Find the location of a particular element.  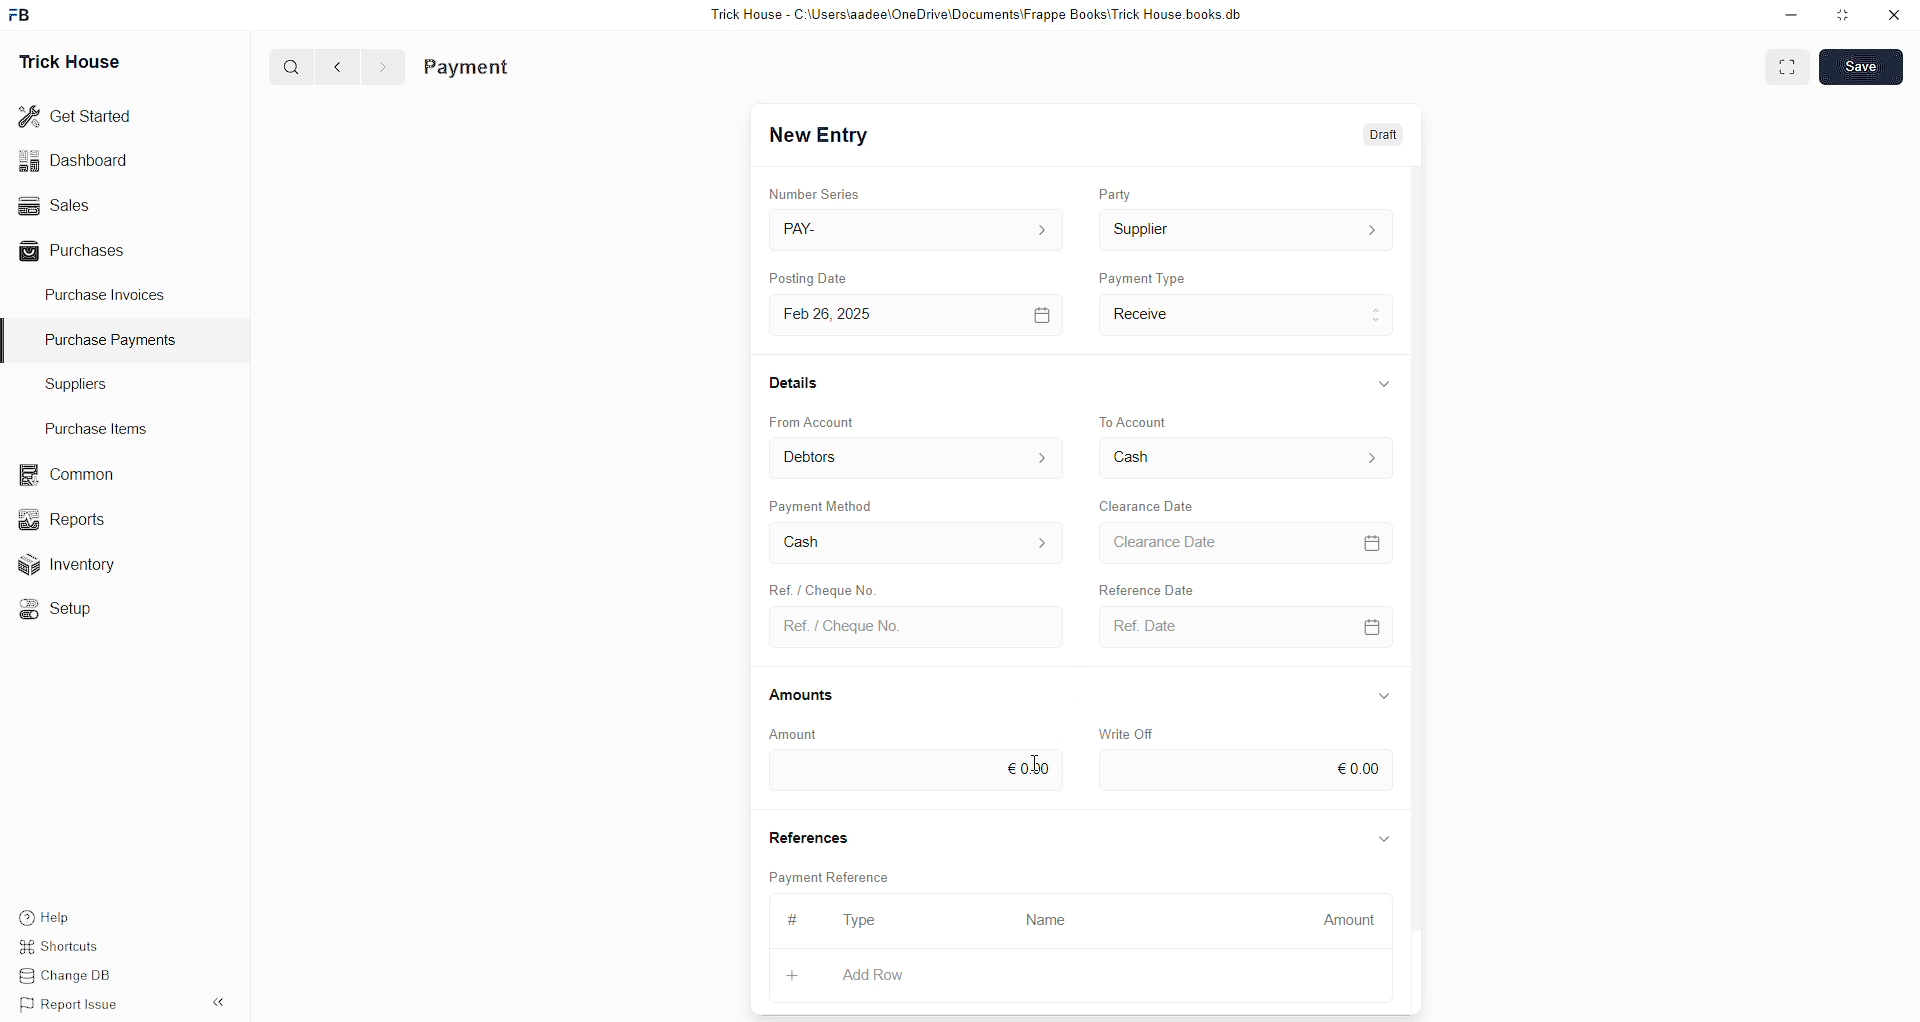

Party is located at coordinates (1117, 195).